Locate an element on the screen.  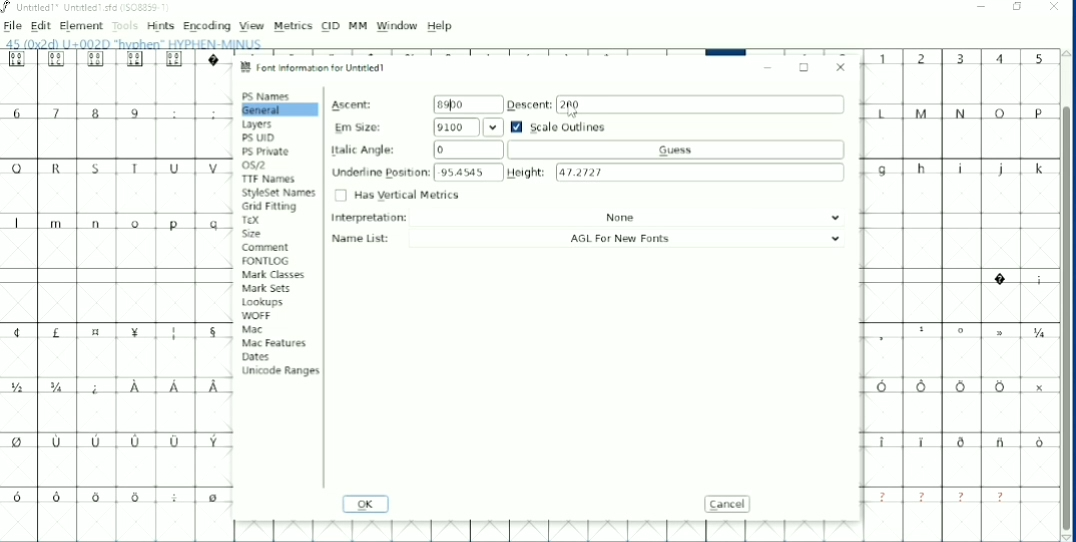
StyleSet Names is located at coordinates (279, 193).